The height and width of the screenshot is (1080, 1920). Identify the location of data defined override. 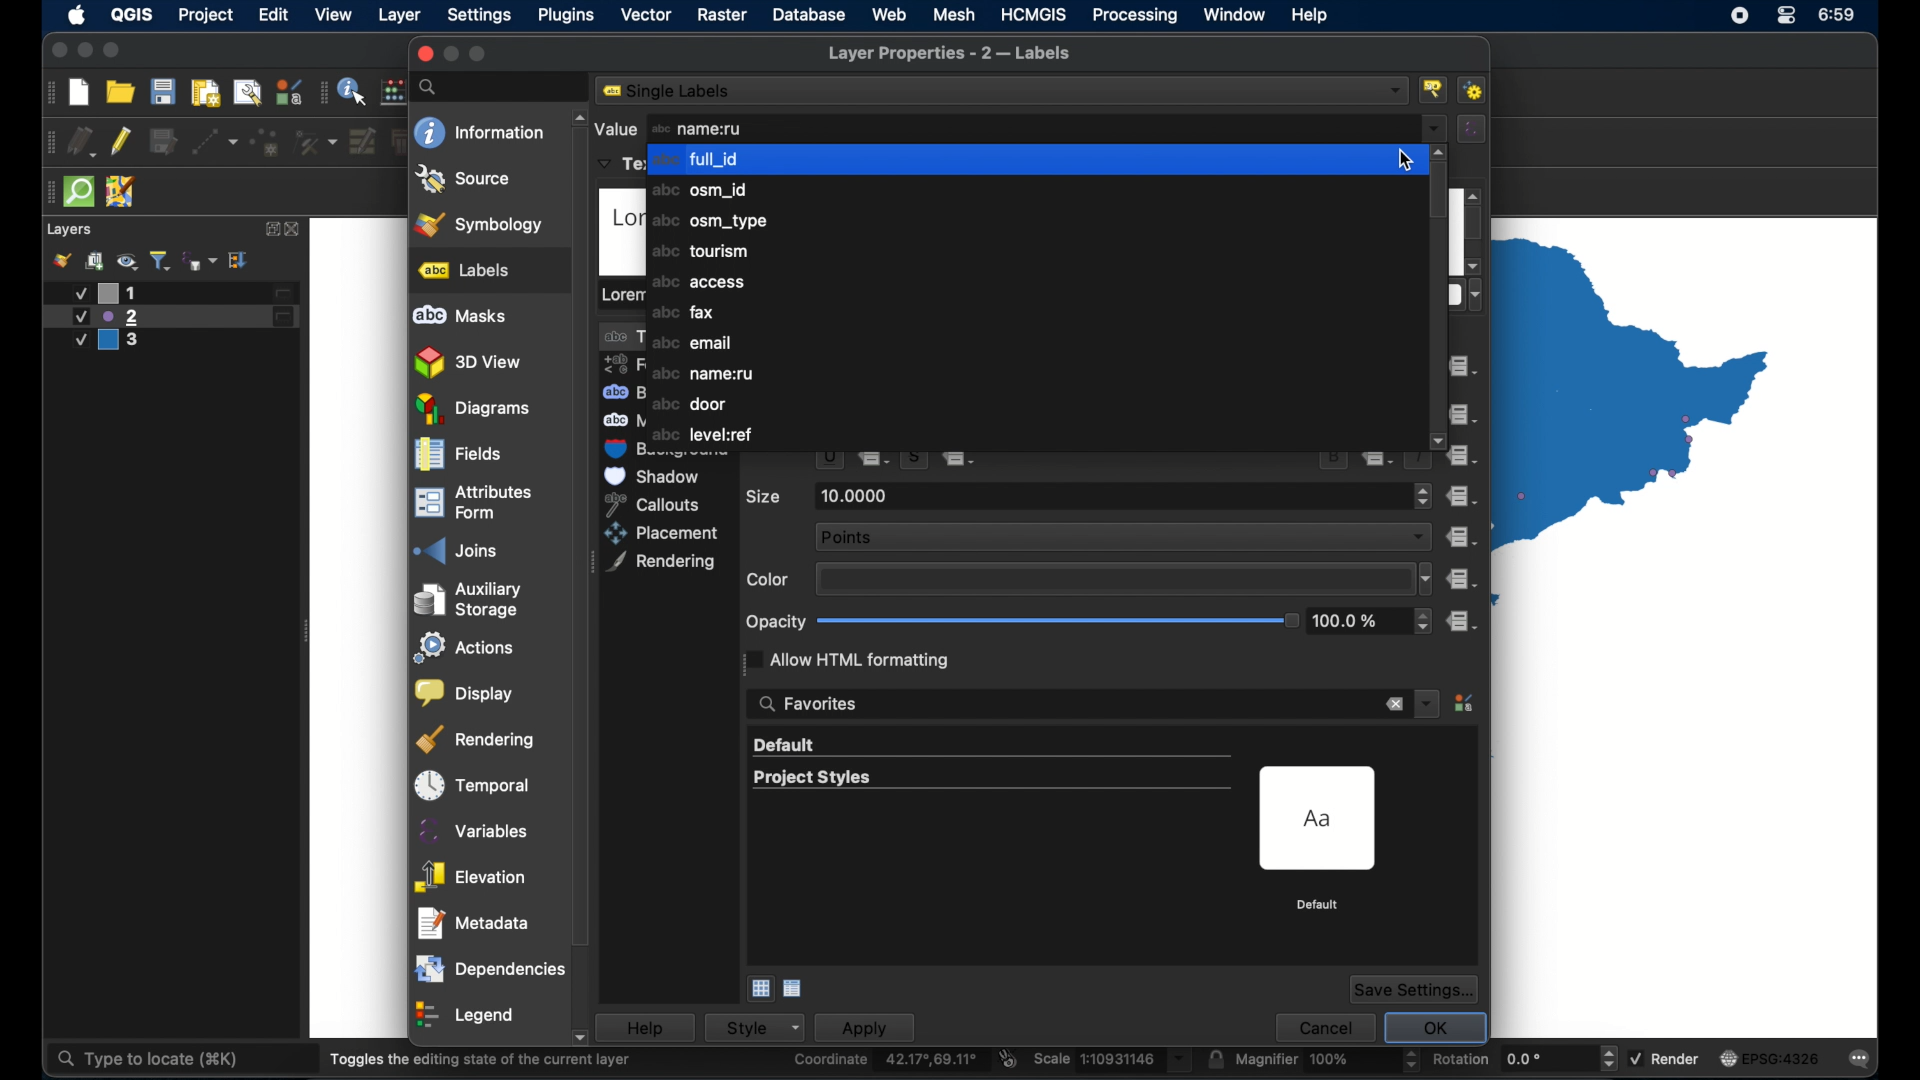
(960, 462).